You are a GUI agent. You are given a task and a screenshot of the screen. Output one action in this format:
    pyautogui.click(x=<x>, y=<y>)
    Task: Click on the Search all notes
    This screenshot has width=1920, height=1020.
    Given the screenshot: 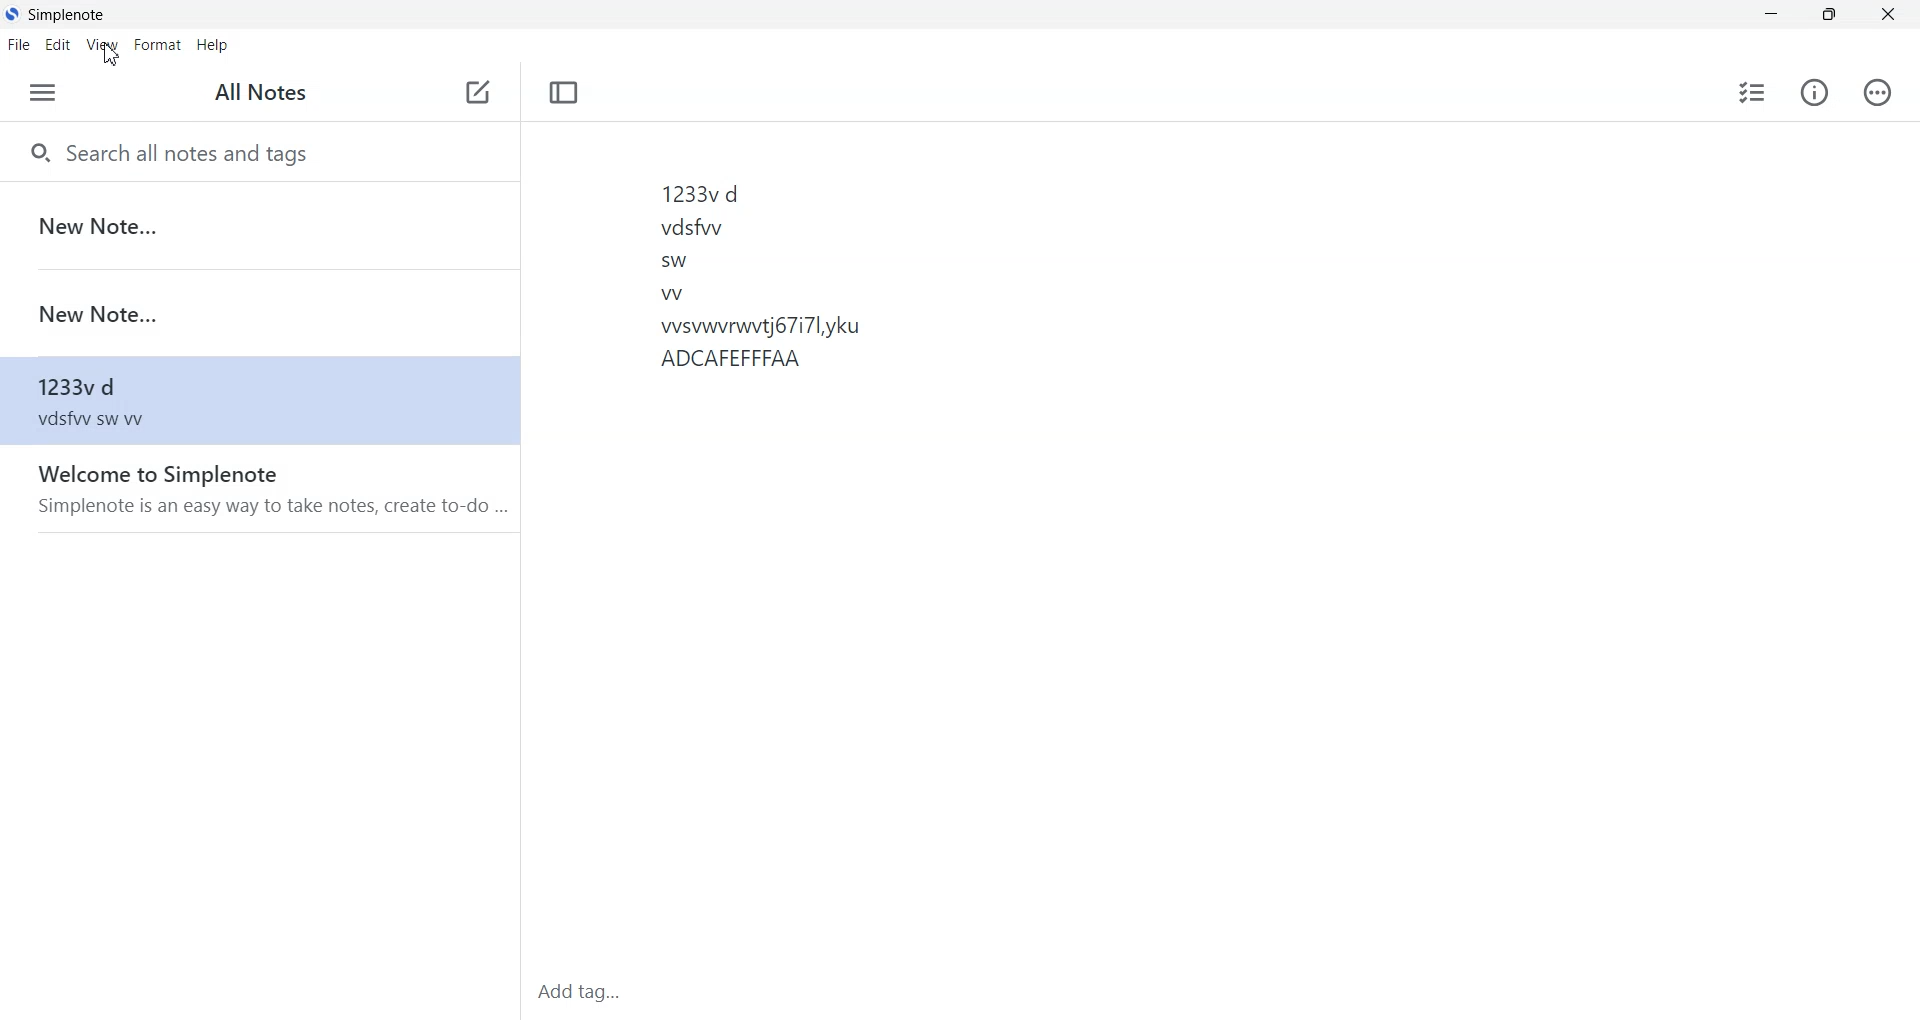 What is the action you would take?
    pyautogui.click(x=256, y=152)
    